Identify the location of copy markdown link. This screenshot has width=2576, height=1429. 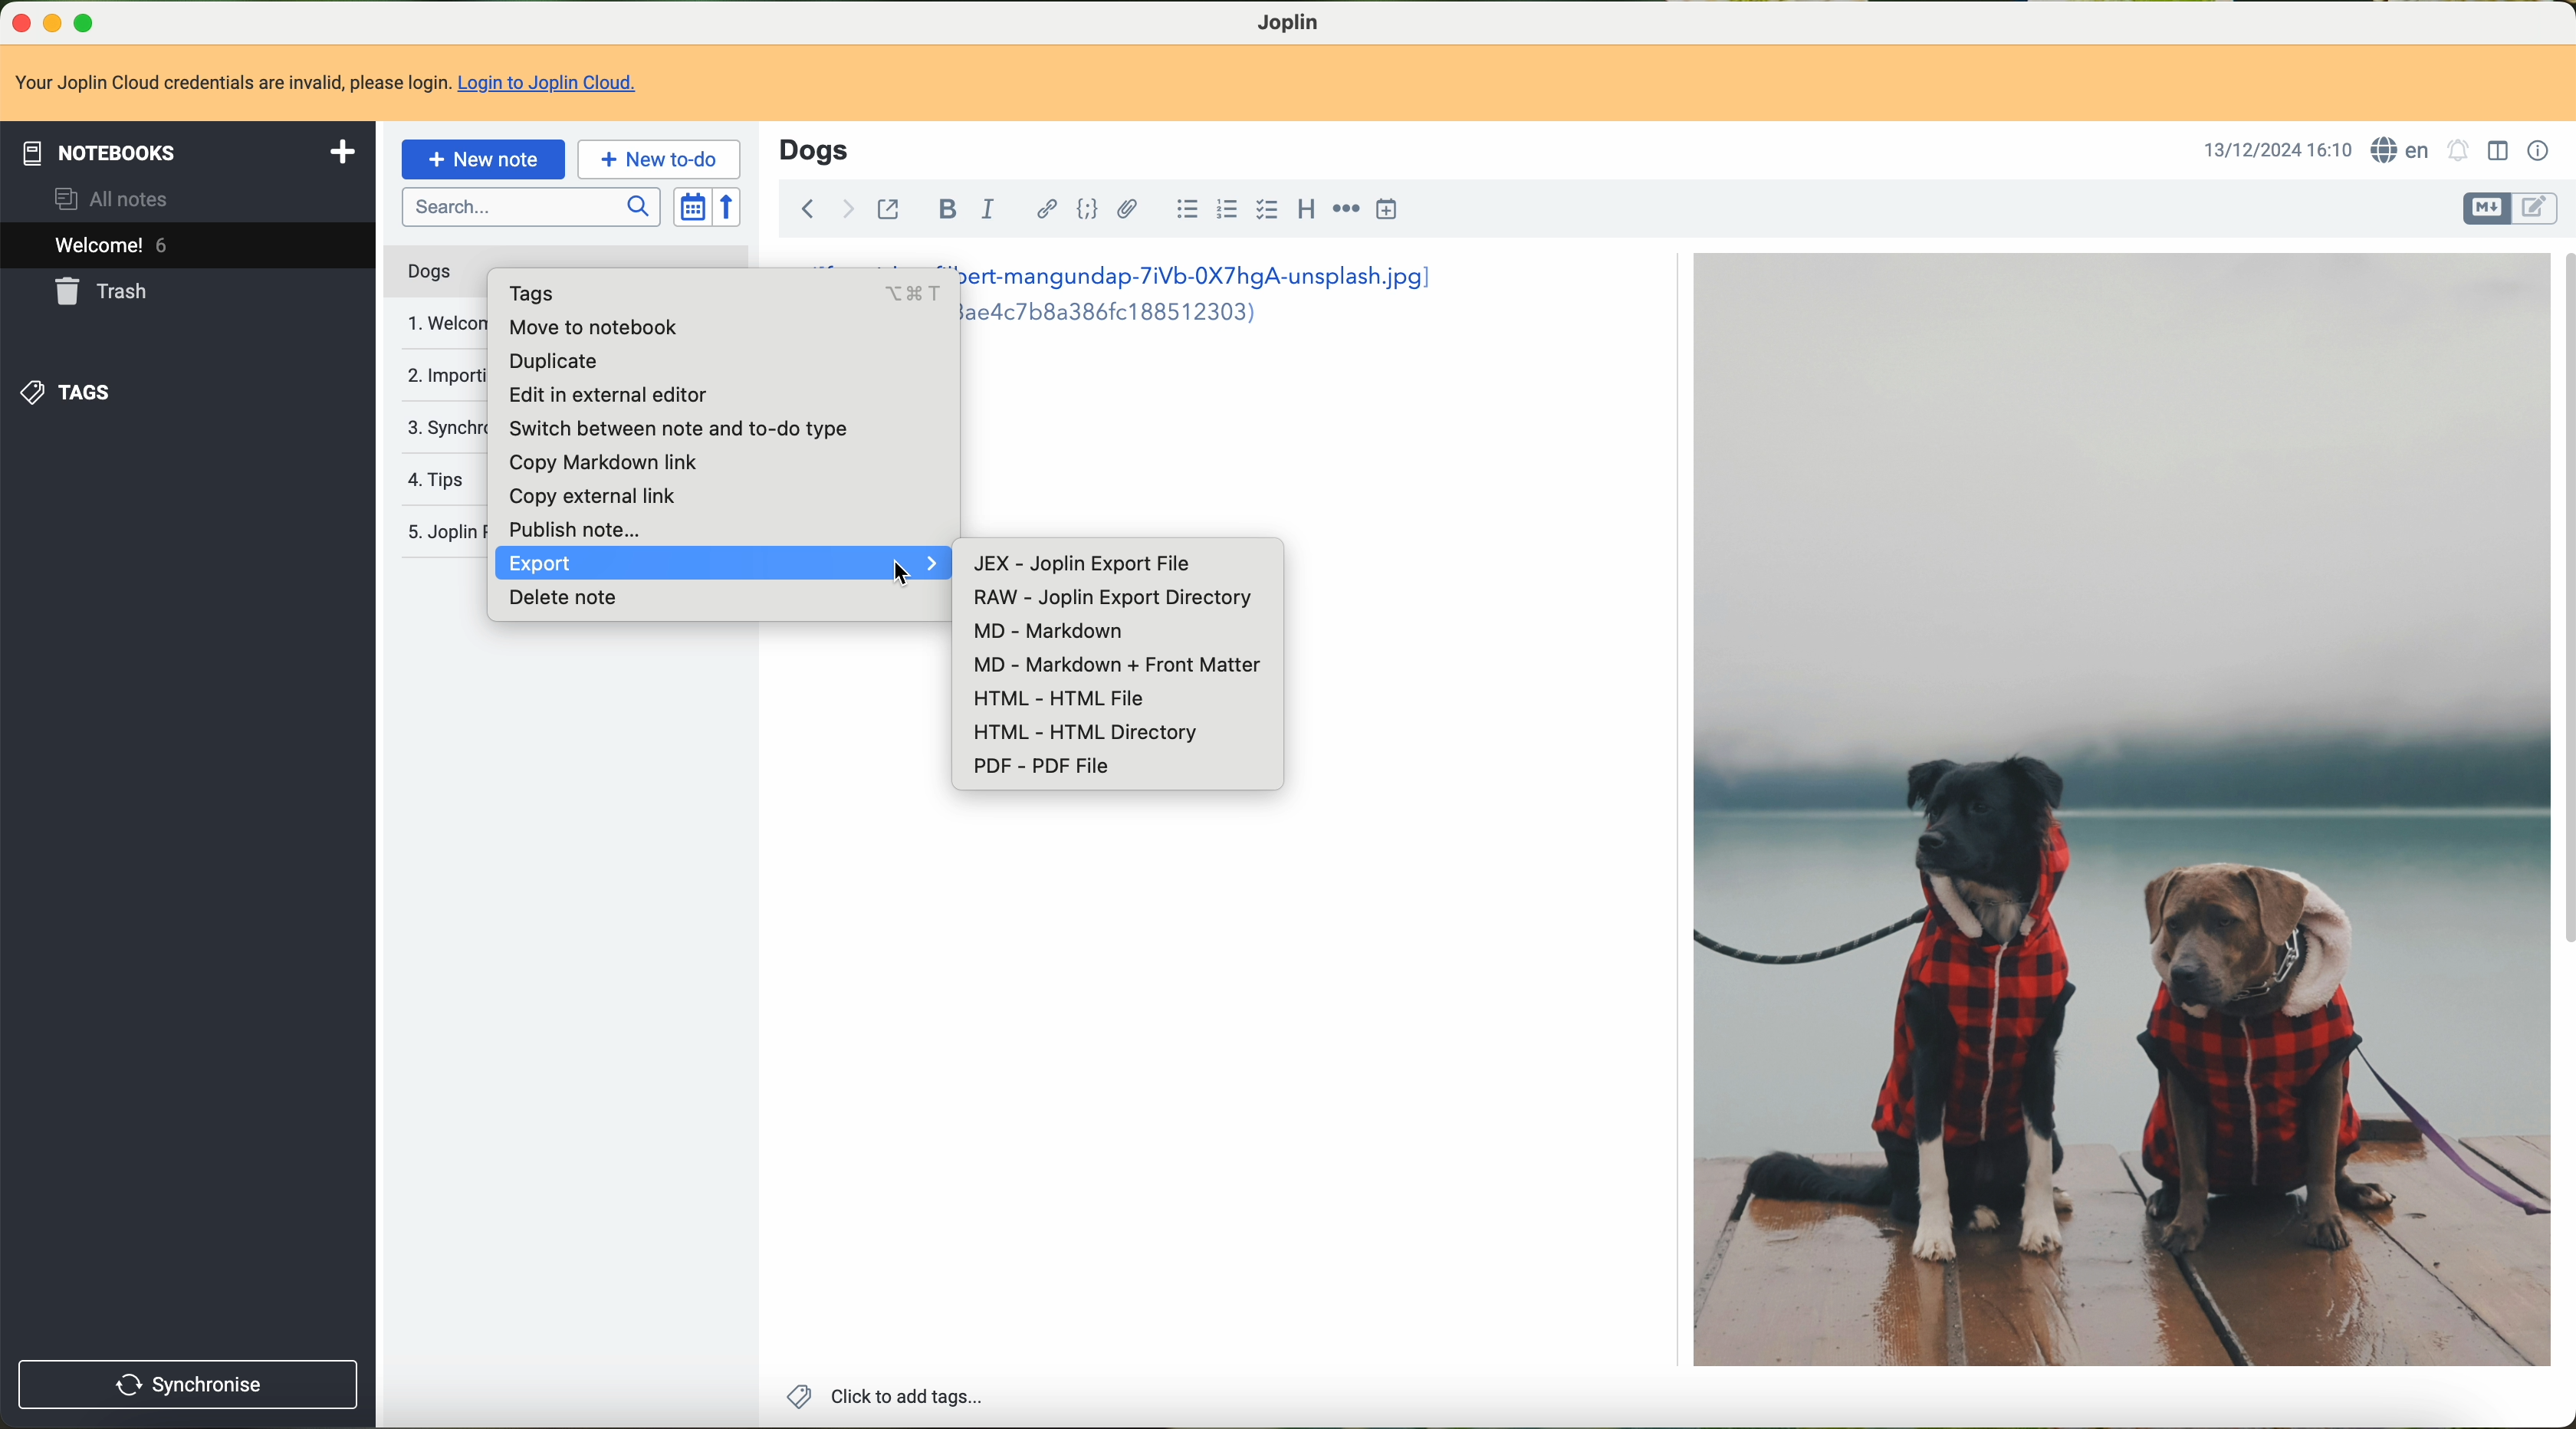
(604, 462).